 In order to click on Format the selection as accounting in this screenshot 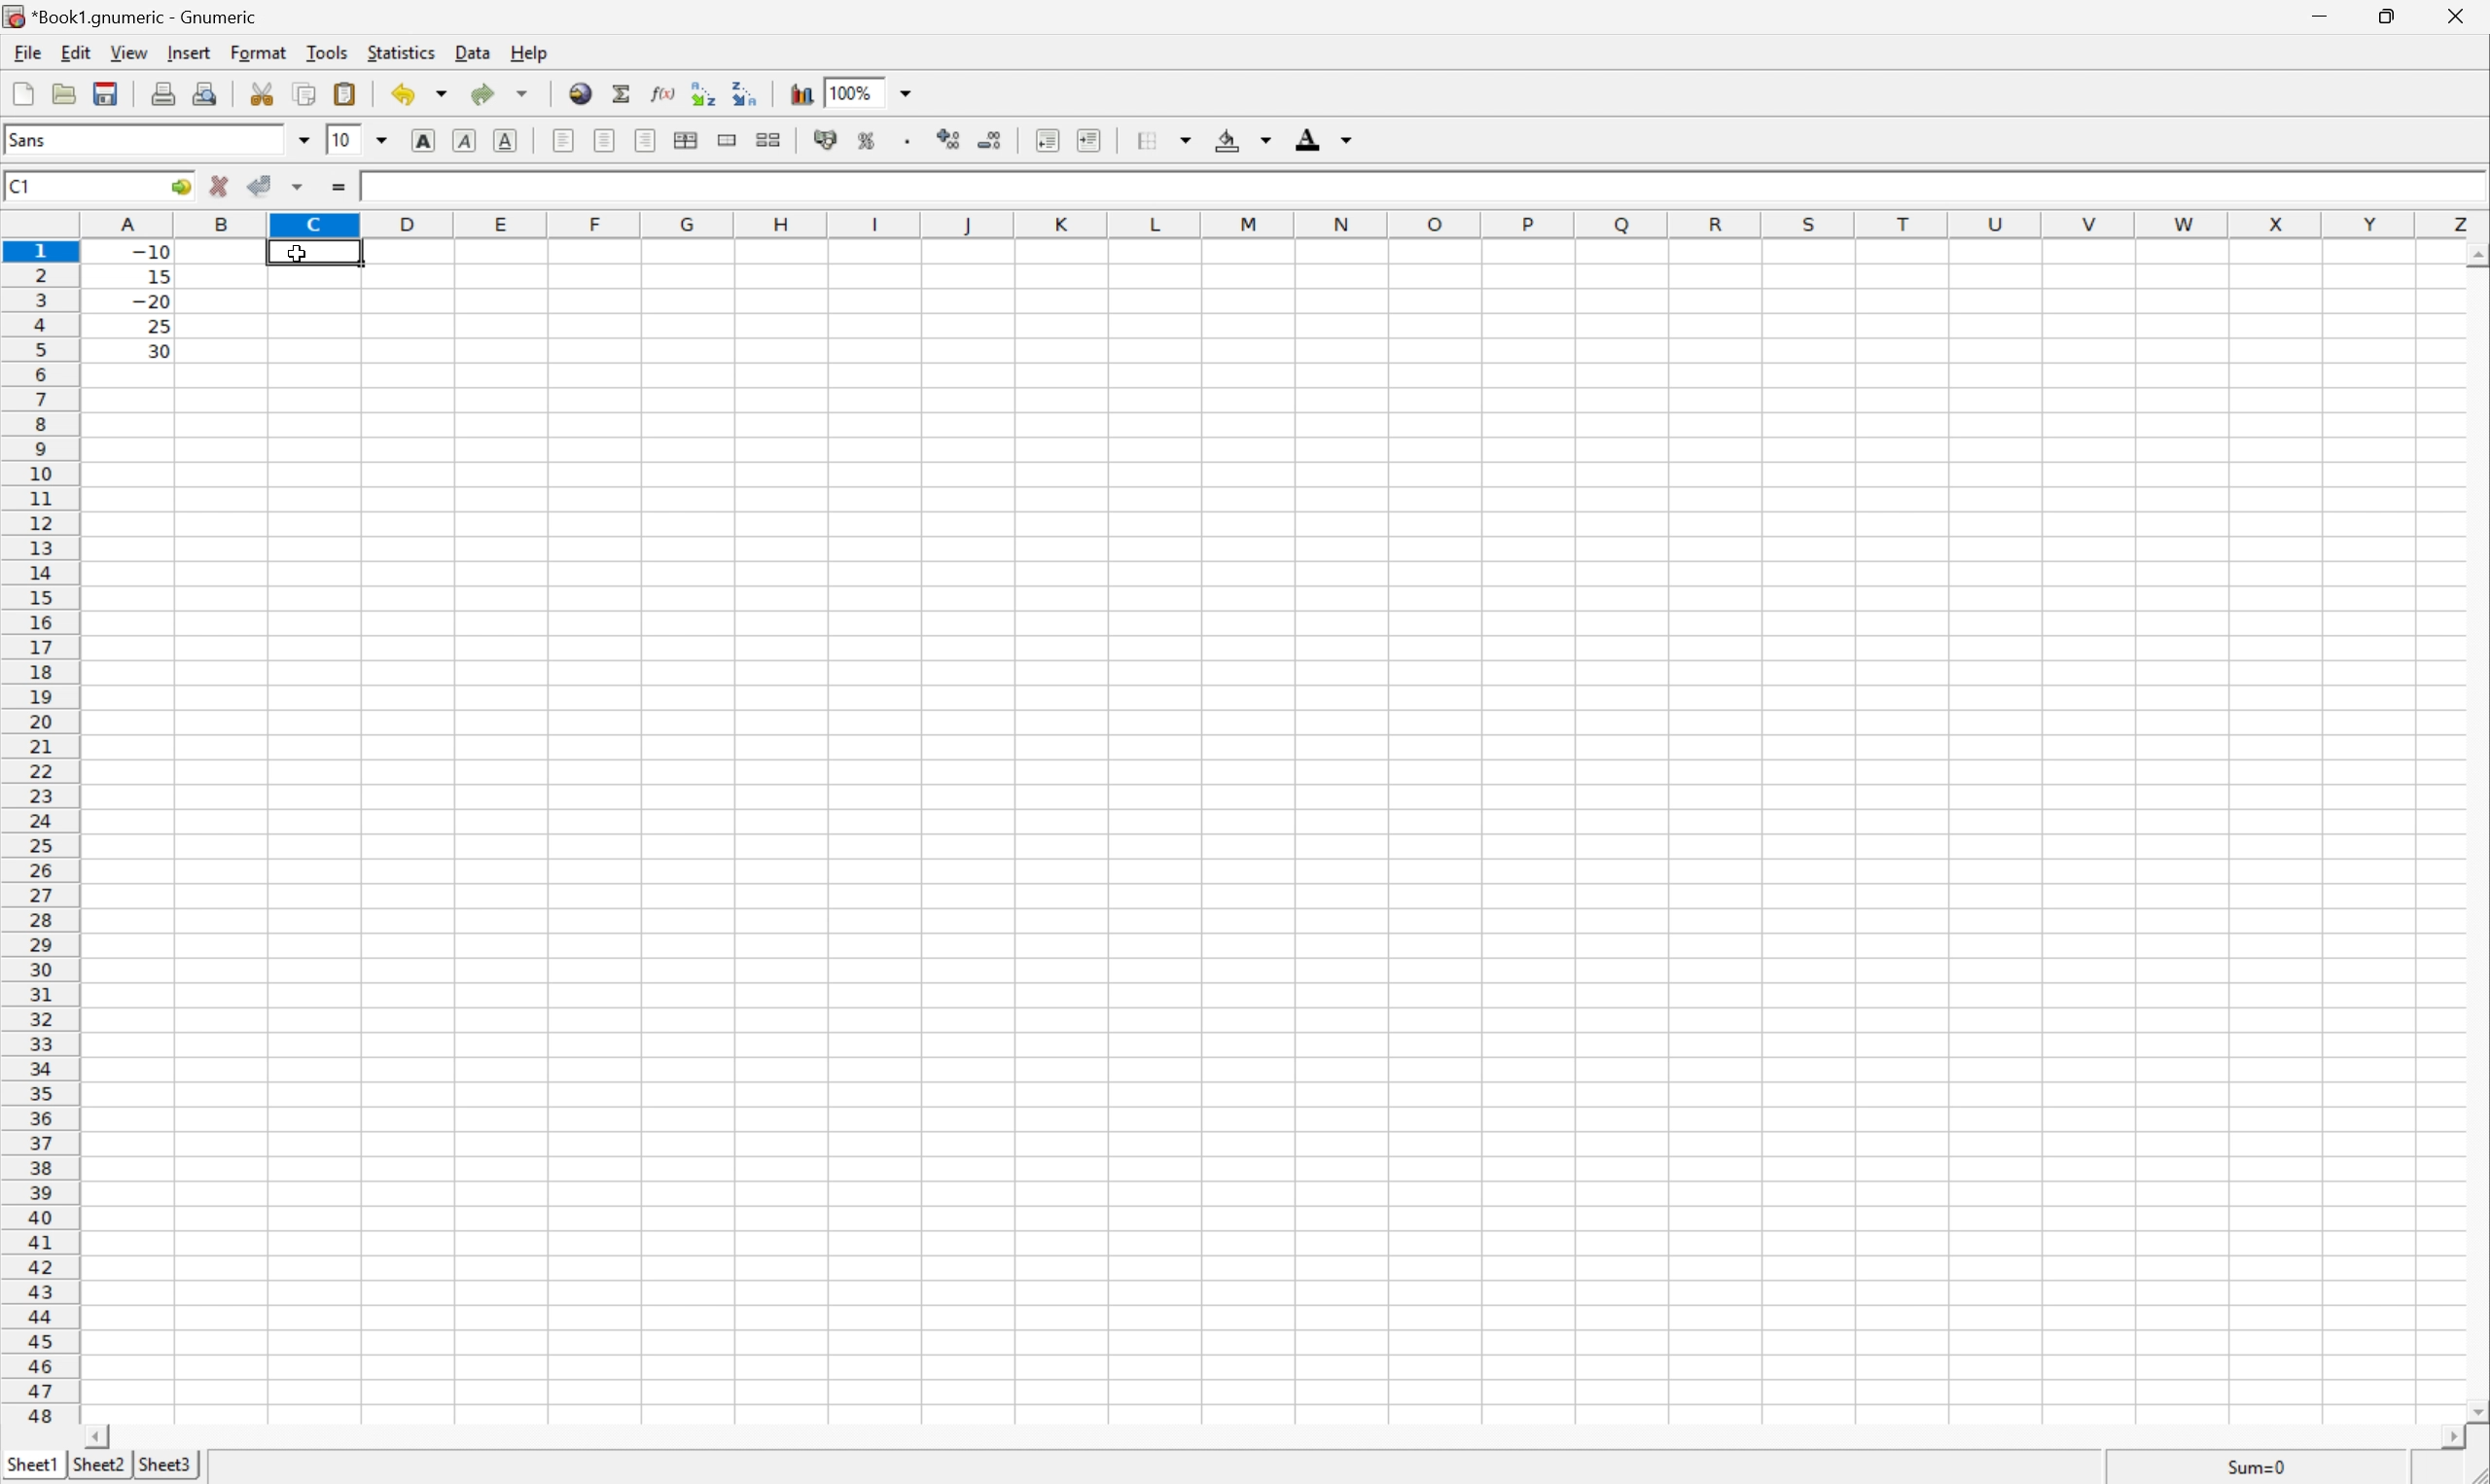, I will do `click(825, 141)`.